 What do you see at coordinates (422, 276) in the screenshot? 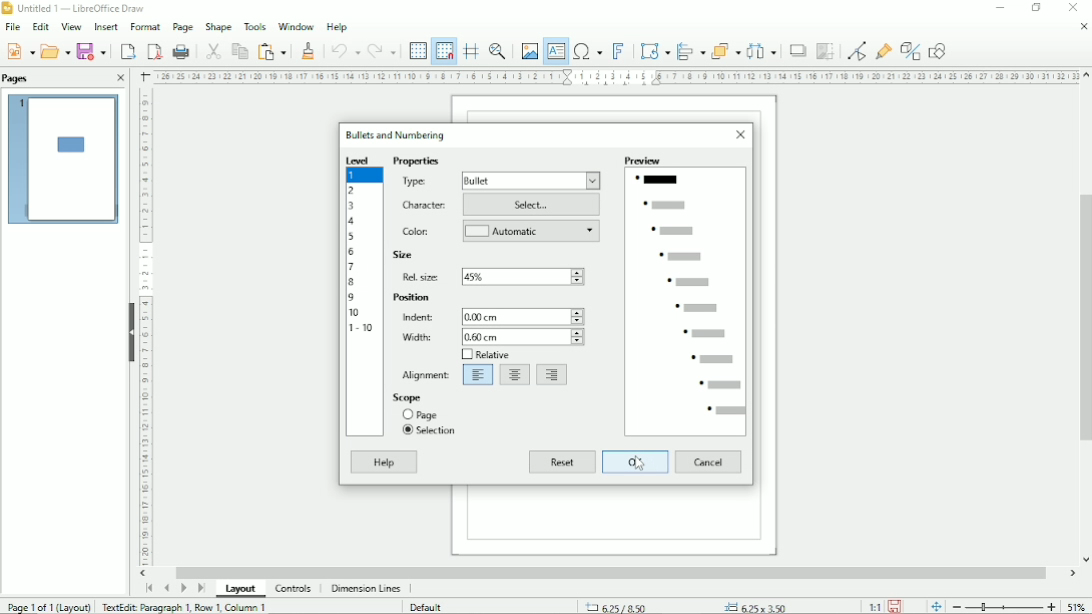
I see `Rel. size` at bounding box center [422, 276].